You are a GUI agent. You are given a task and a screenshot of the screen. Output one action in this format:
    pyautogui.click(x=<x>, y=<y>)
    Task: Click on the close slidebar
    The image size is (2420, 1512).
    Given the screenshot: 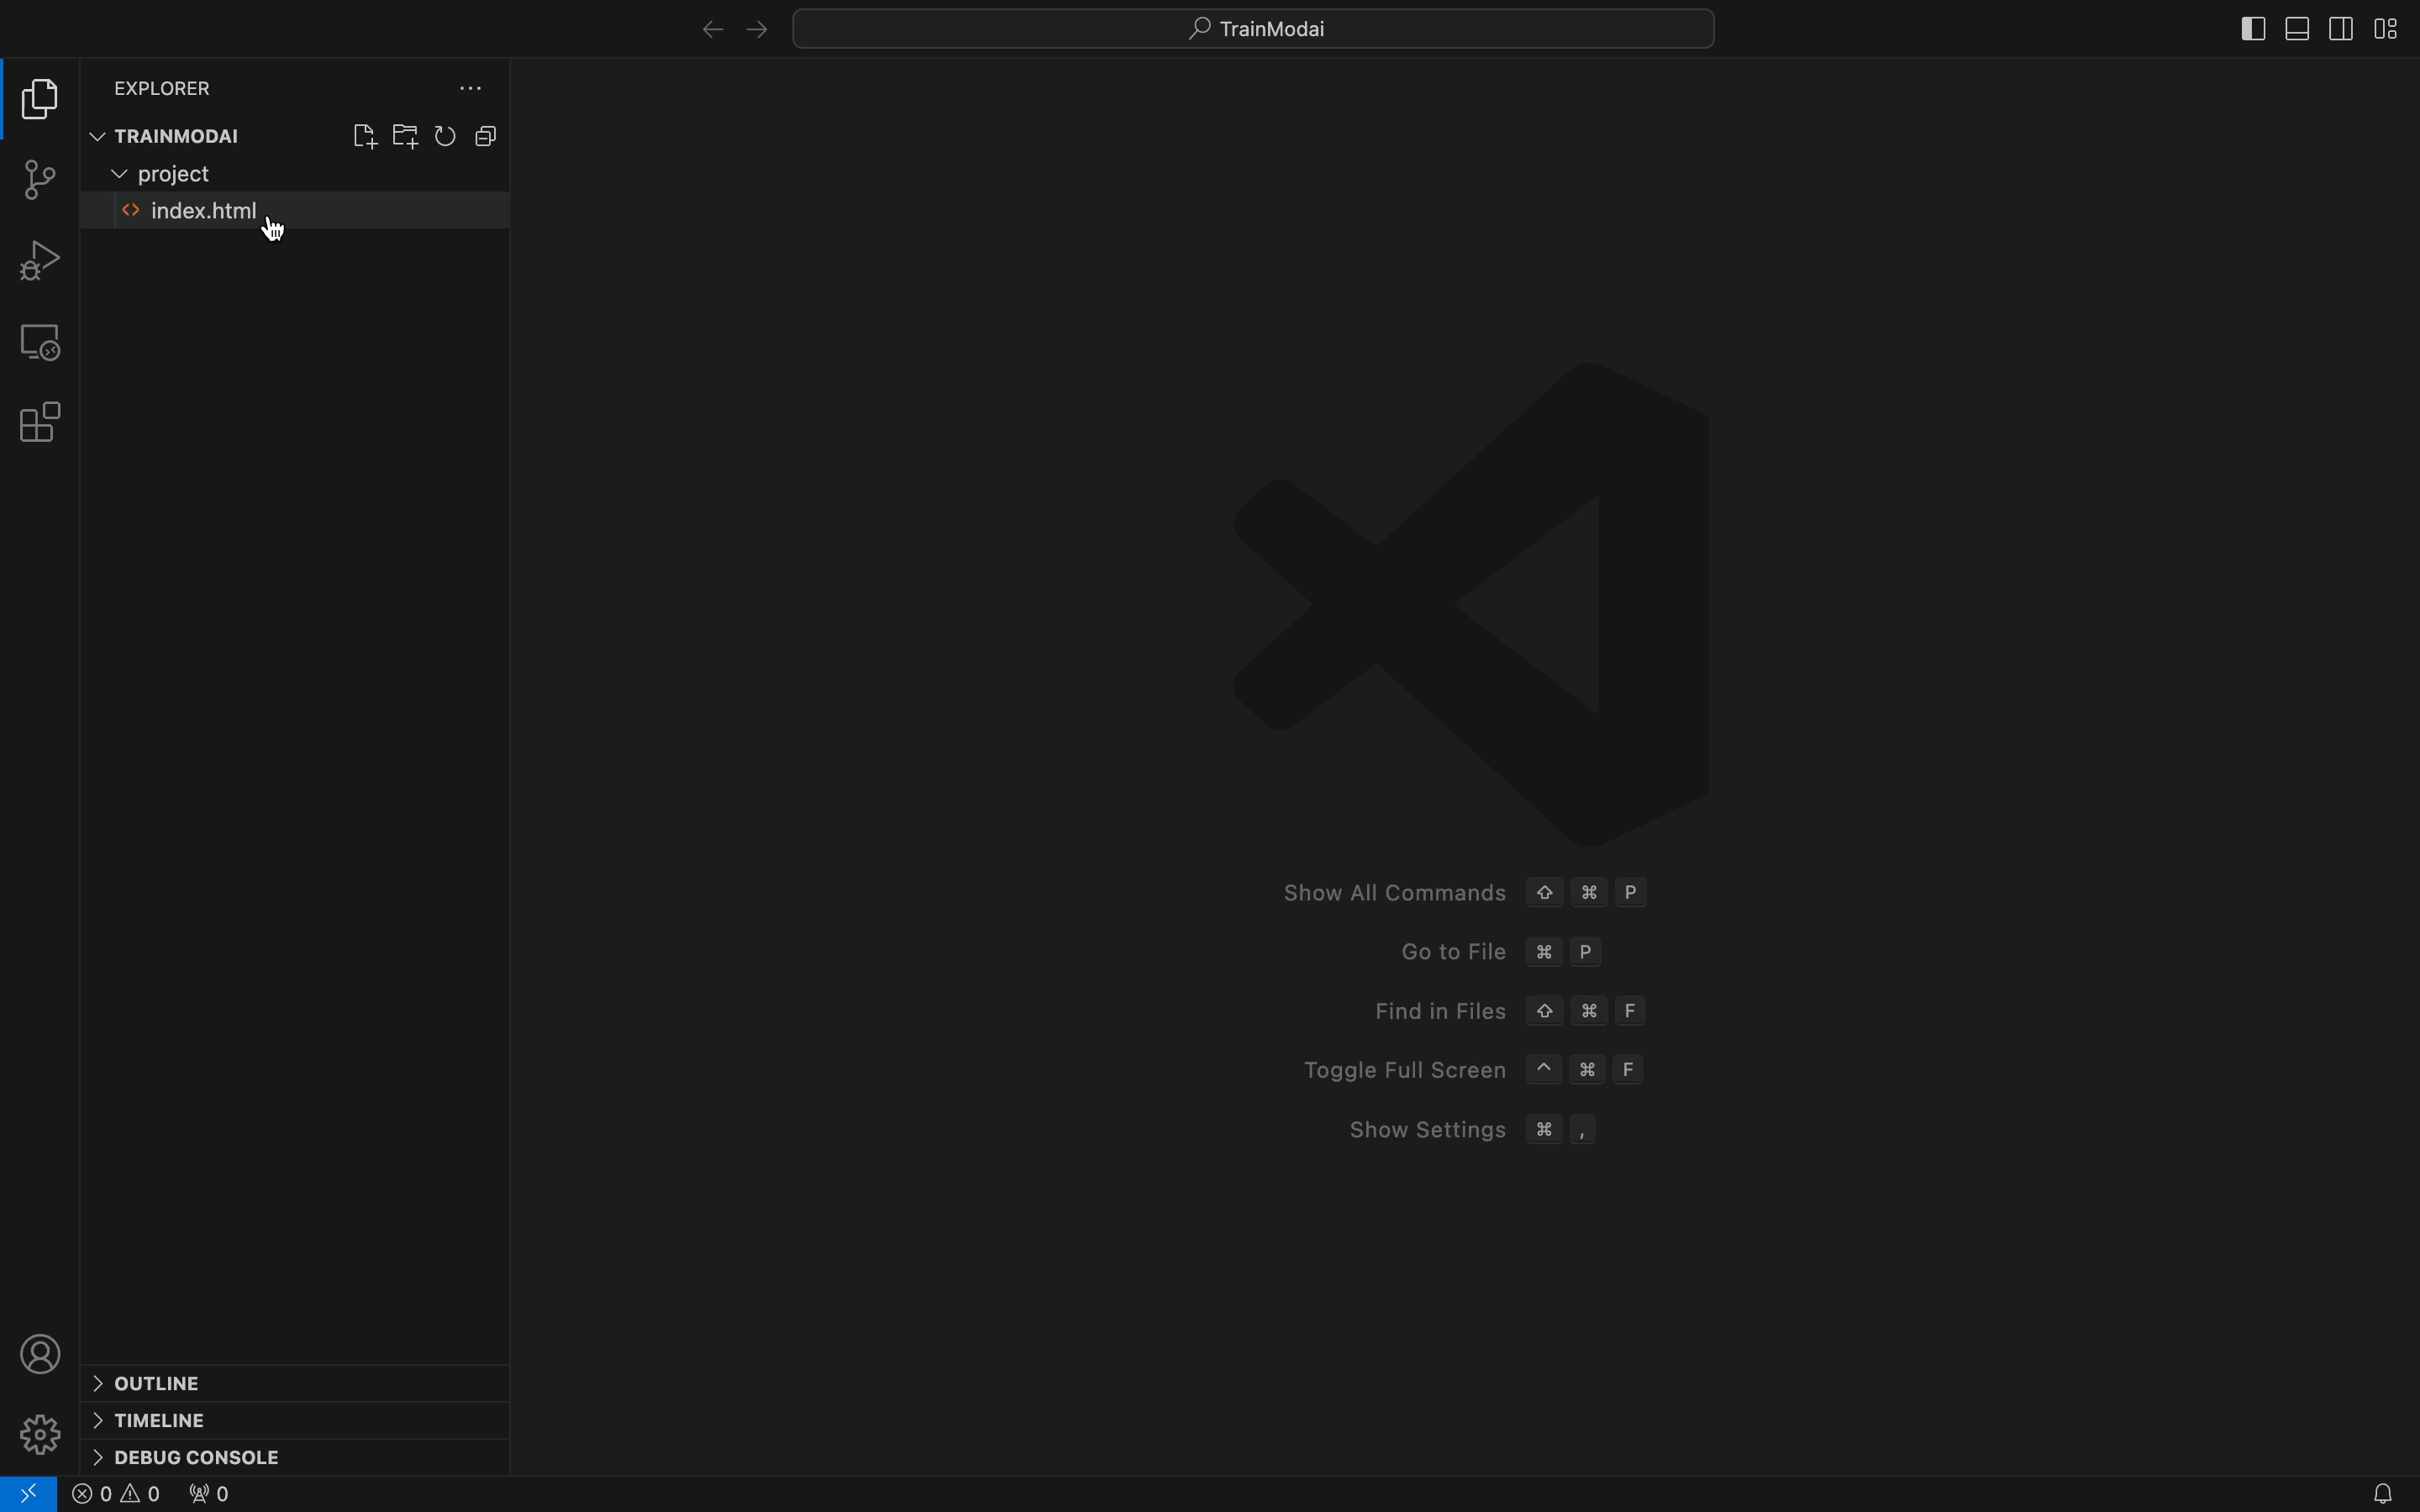 What is the action you would take?
    pyautogui.click(x=2254, y=31)
    